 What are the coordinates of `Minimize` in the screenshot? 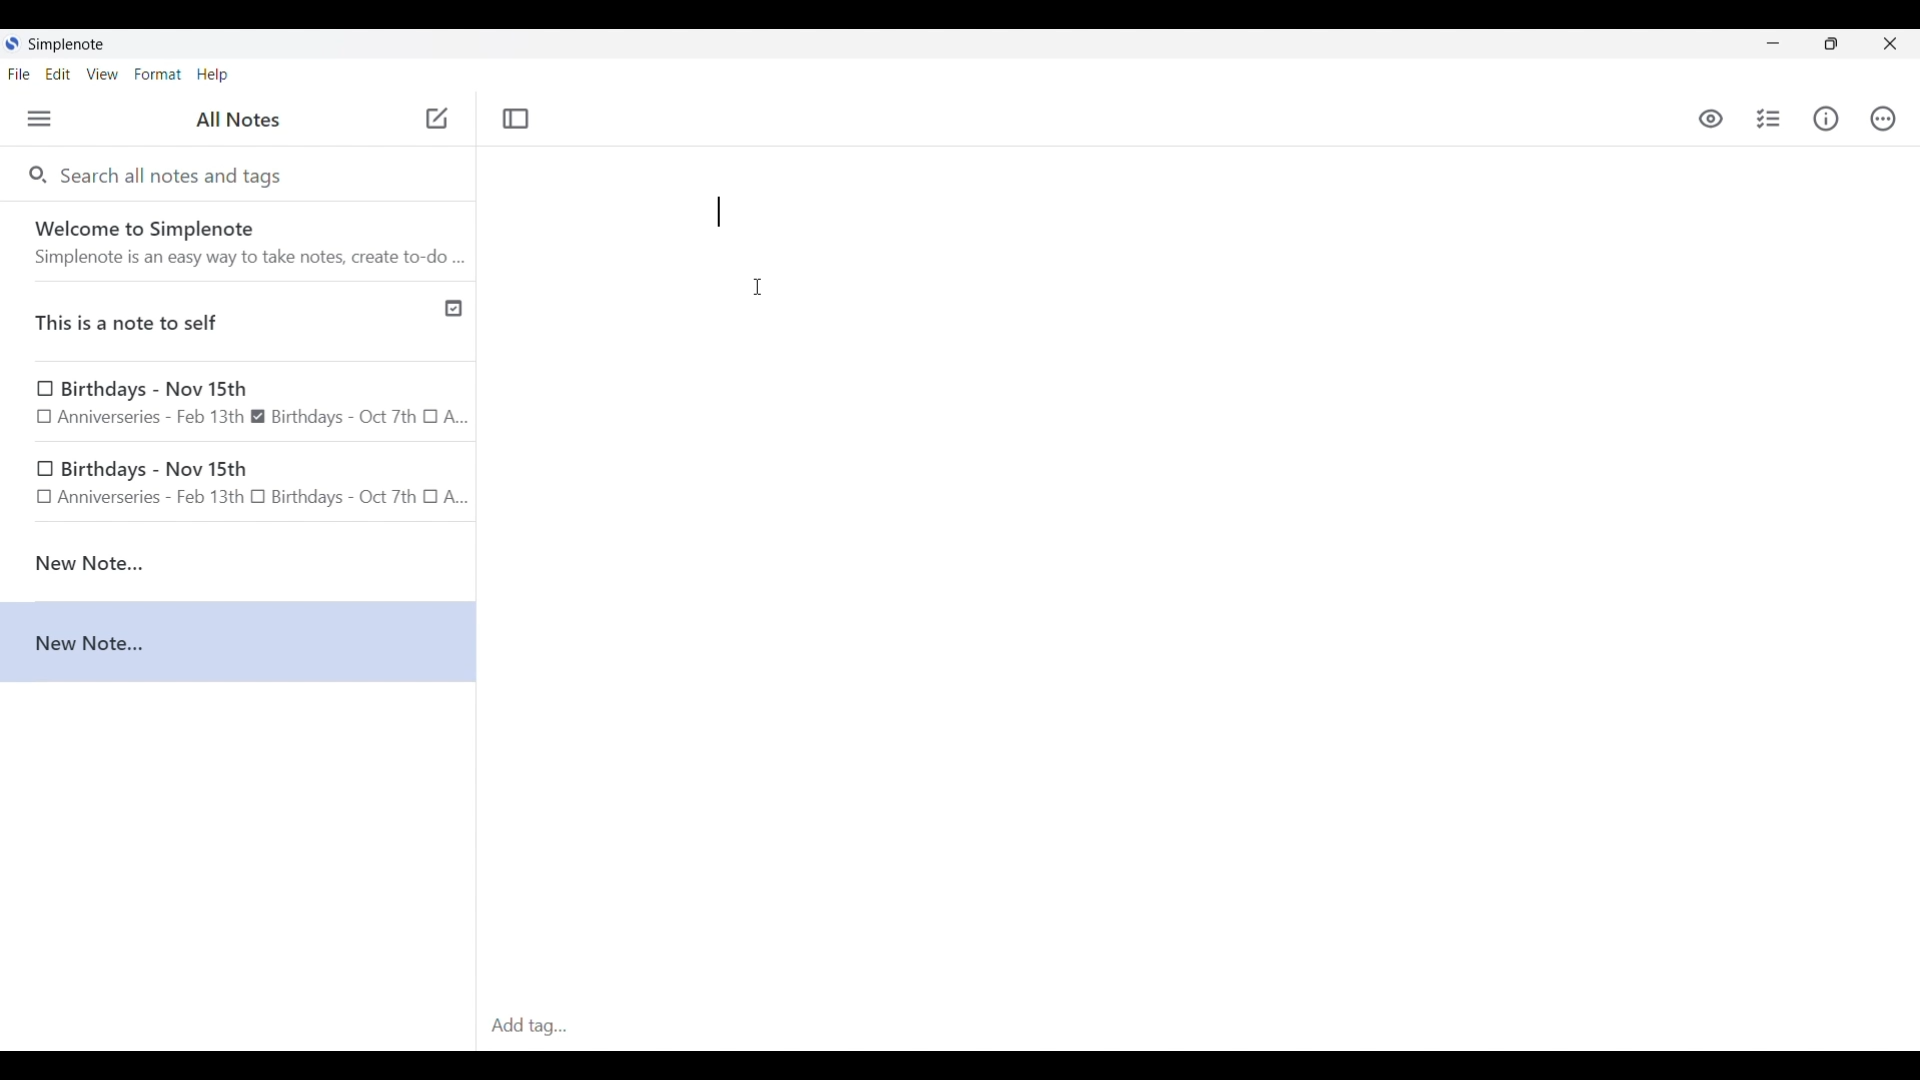 It's located at (1773, 43).